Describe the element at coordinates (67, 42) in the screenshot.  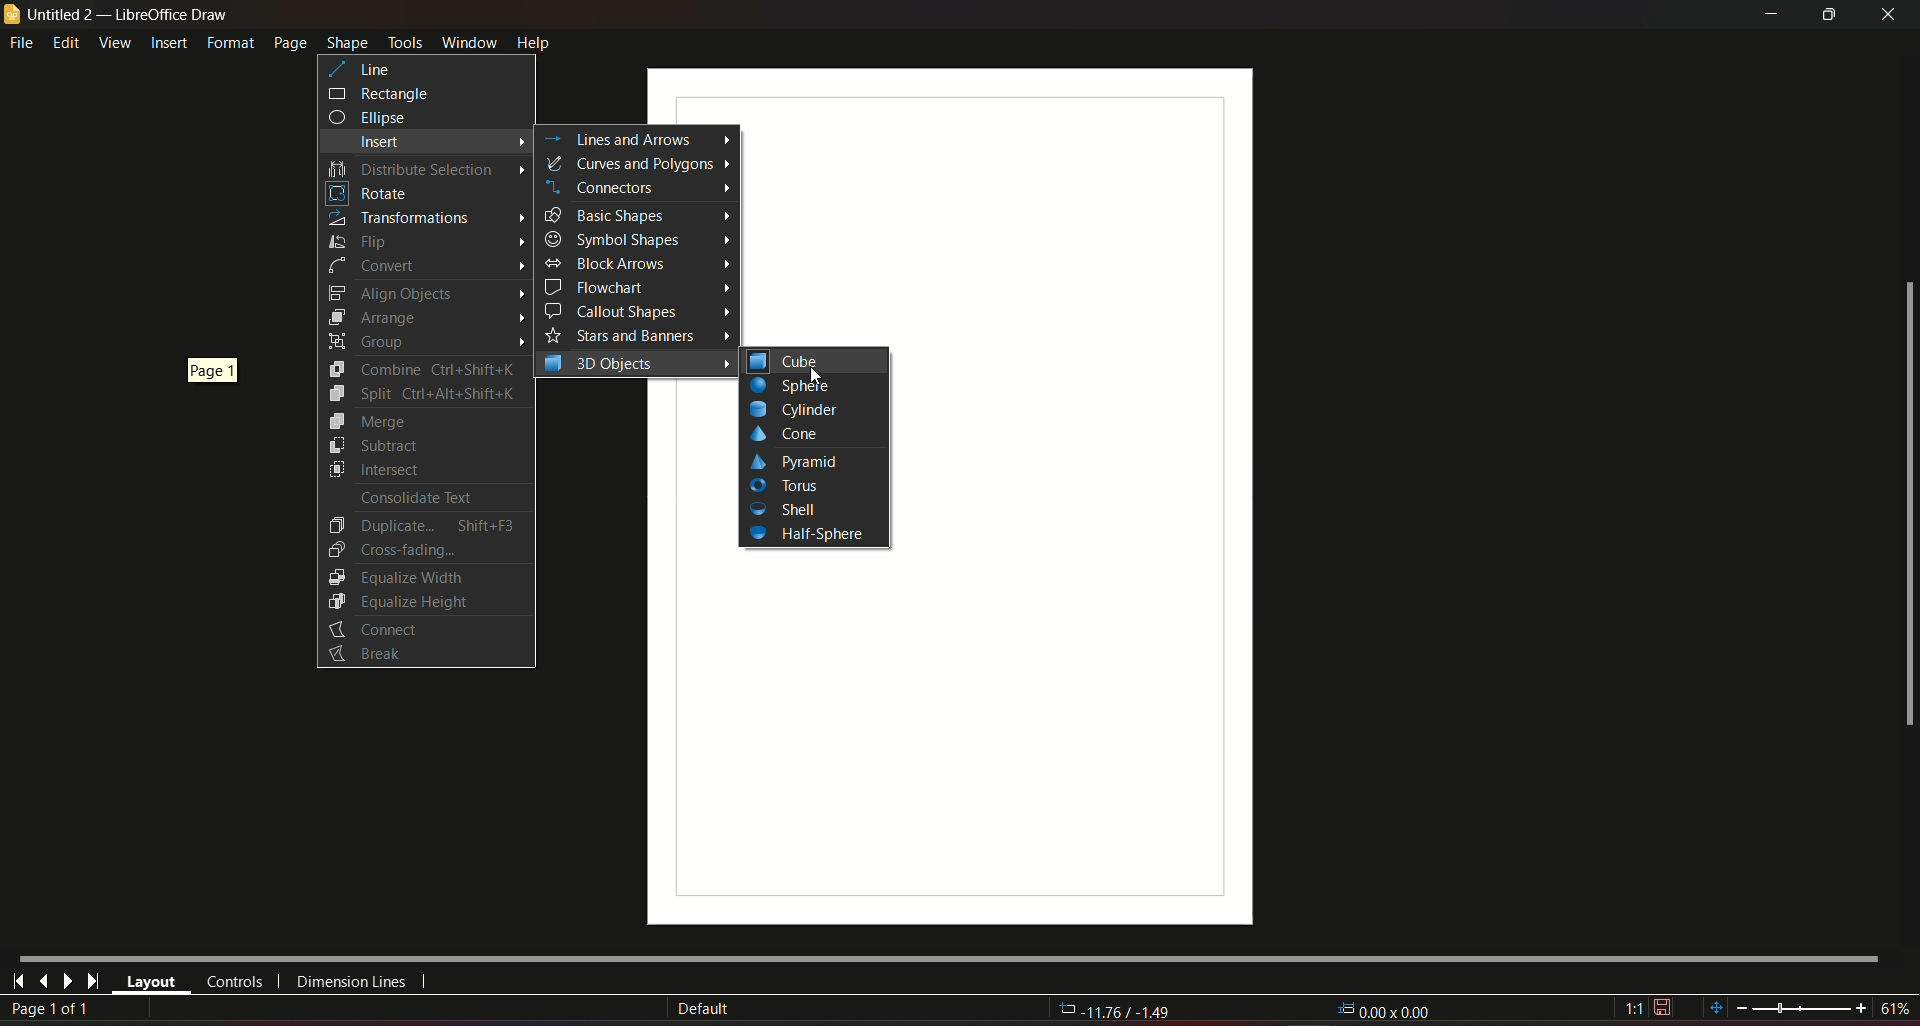
I see `edit` at that location.